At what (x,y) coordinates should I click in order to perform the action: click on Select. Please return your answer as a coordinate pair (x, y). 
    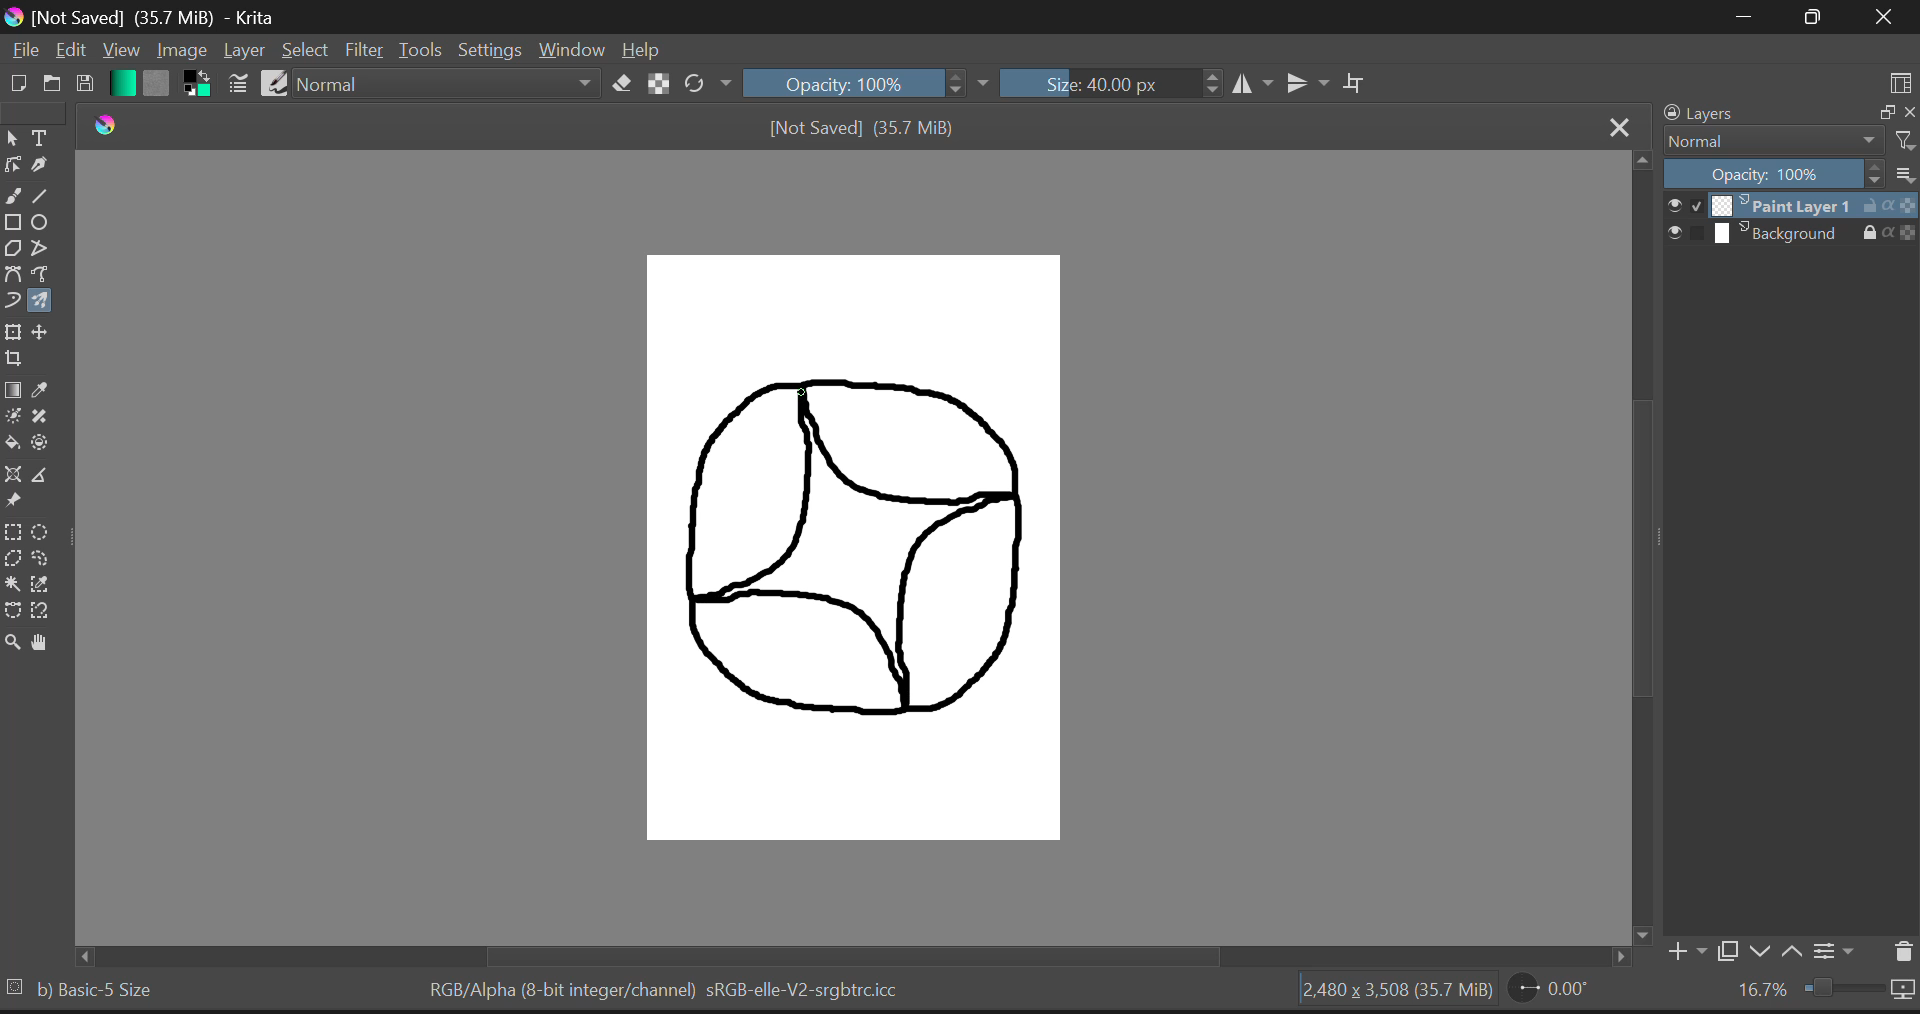
    Looking at the image, I should click on (12, 138).